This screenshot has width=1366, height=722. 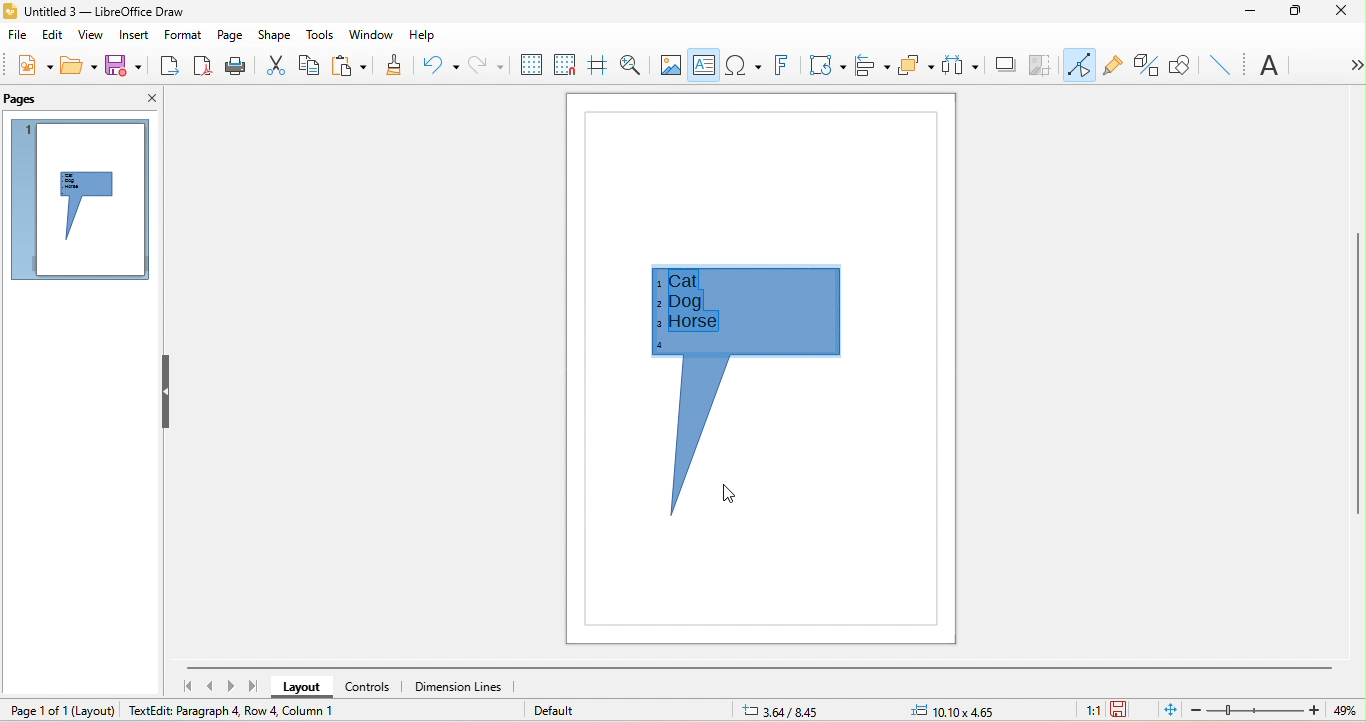 What do you see at coordinates (349, 66) in the screenshot?
I see `paste` at bounding box center [349, 66].